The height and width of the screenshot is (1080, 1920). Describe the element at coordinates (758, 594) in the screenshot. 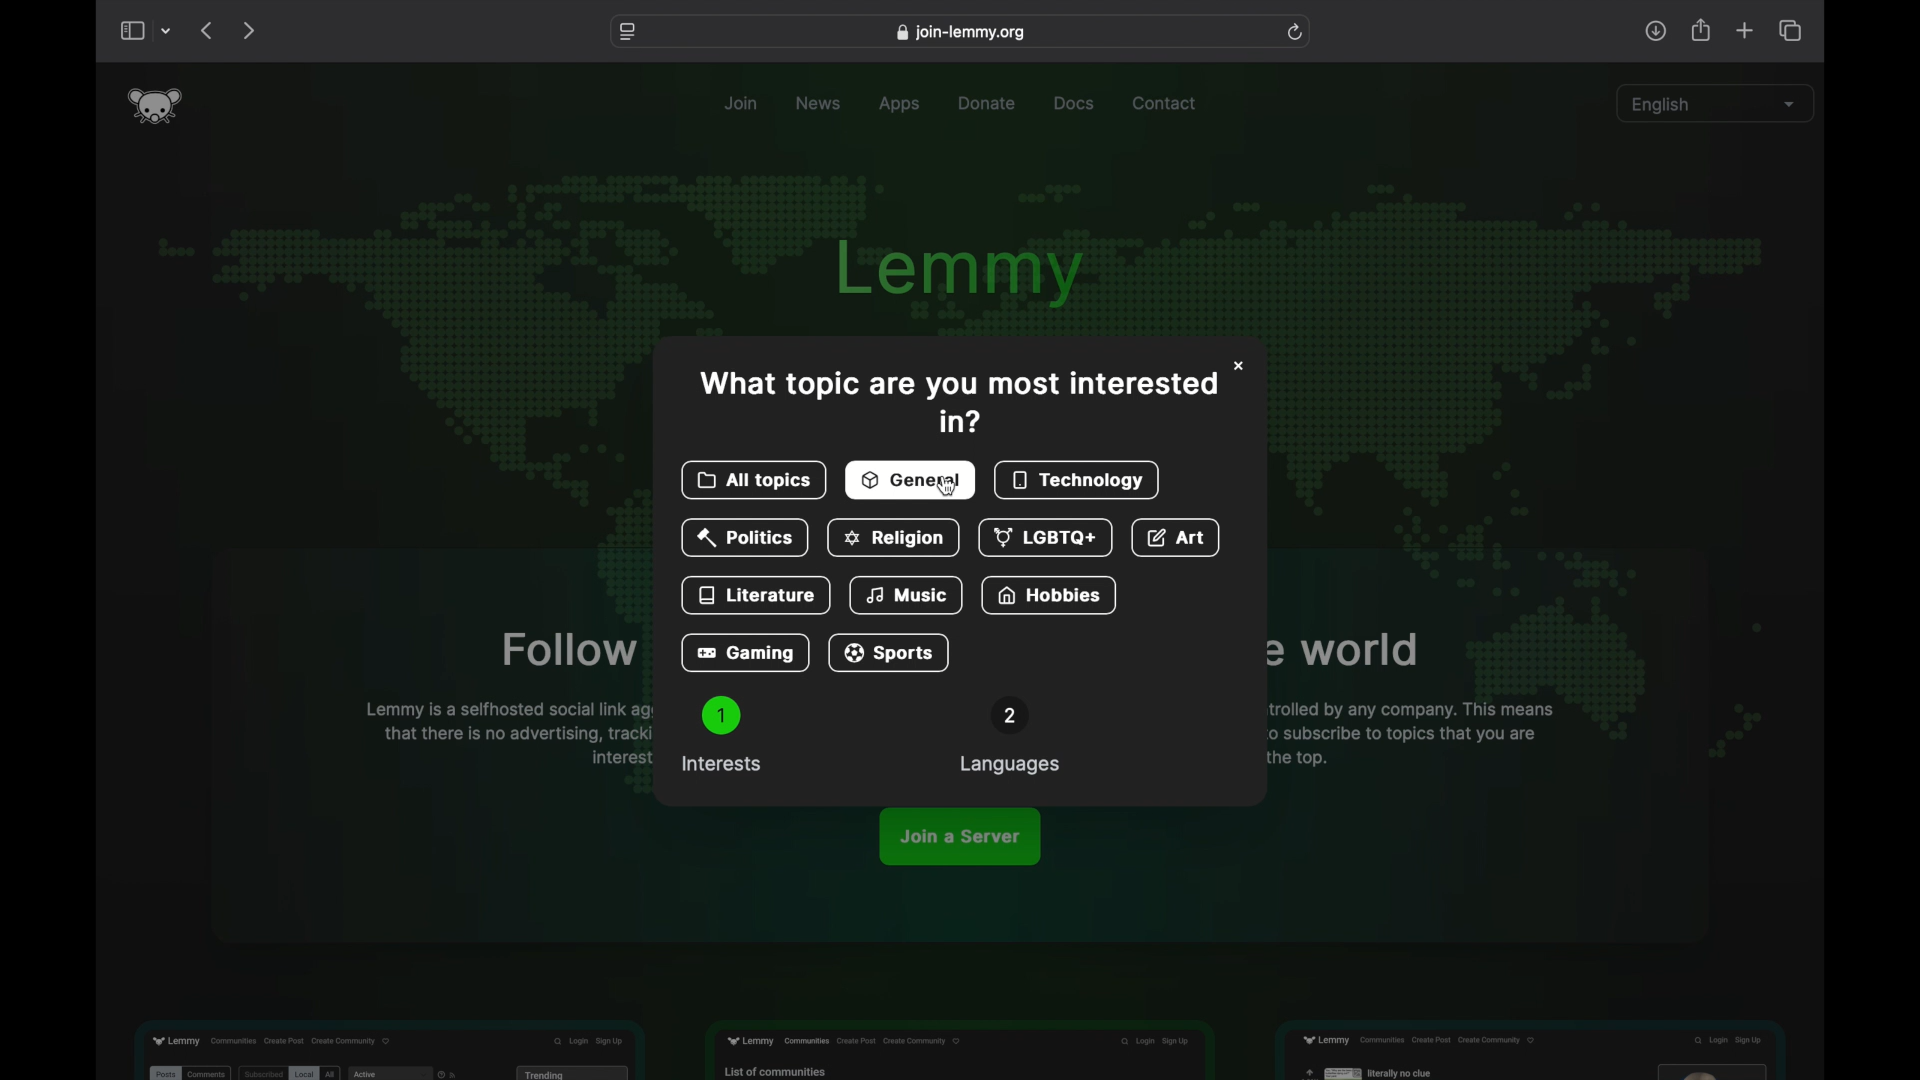

I see `literature` at that location.